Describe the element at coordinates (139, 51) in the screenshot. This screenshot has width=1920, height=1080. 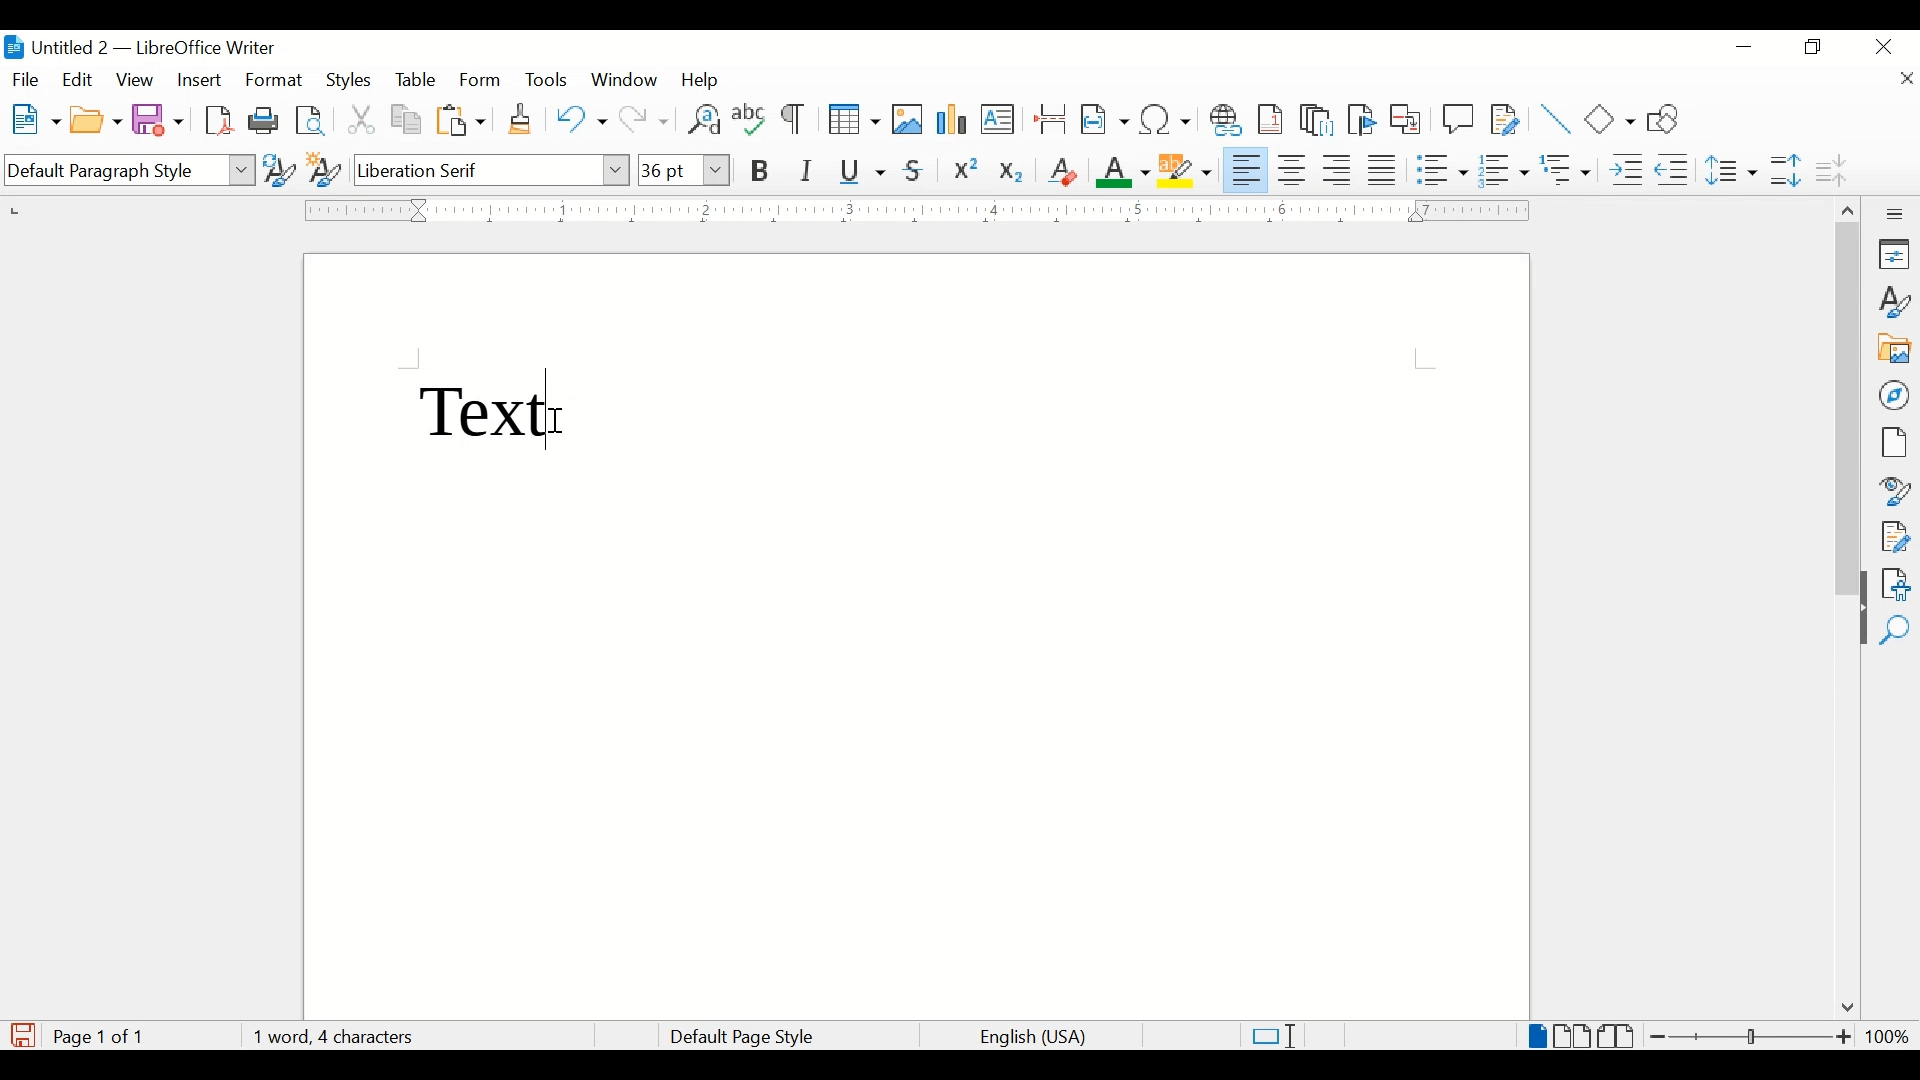
I see `untitled 2 - libreOffice Writer` at that location.